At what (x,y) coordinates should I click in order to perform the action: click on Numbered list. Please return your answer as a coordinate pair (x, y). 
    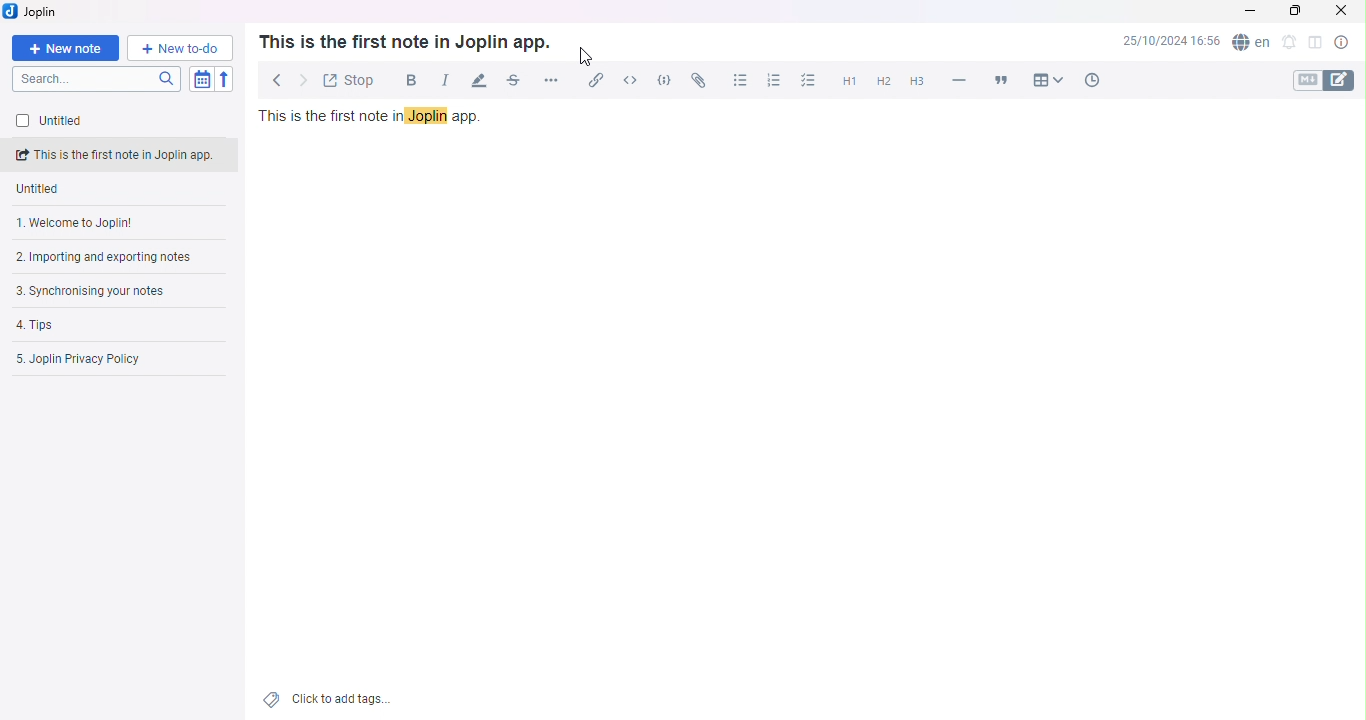
    Looking at the image, I should click on (771, 80).